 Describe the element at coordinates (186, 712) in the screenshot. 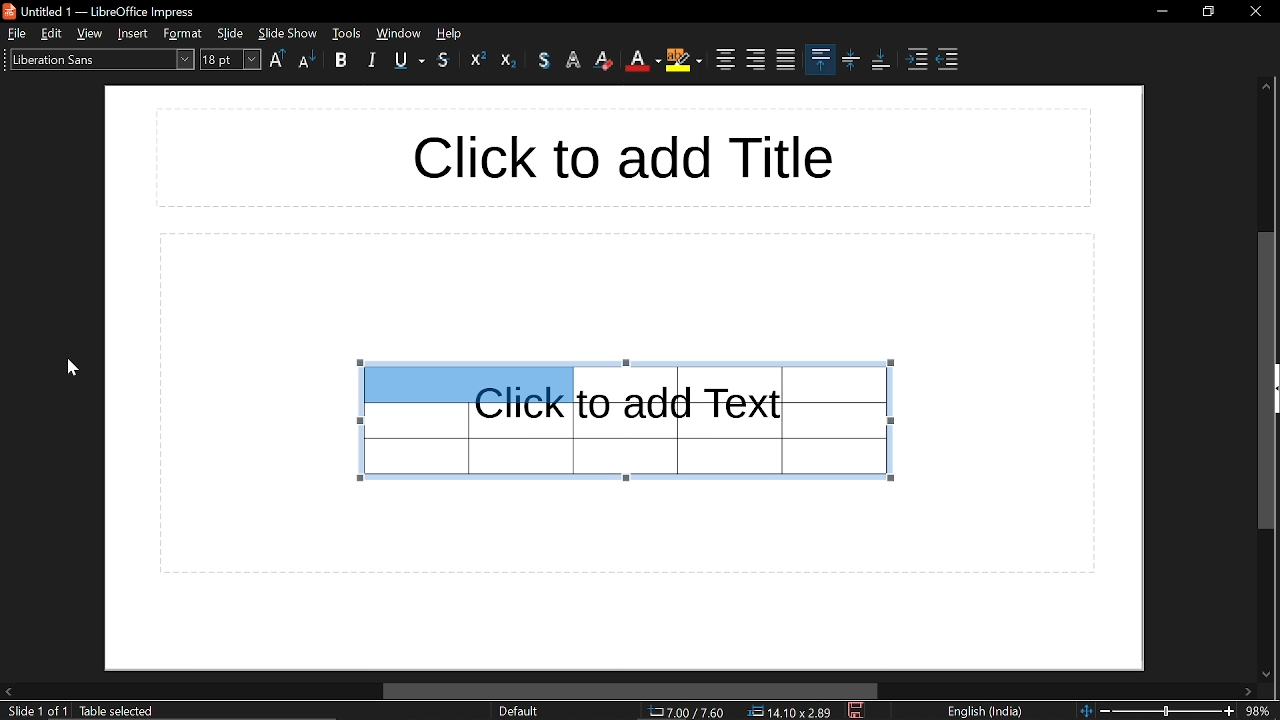

I see `text: edit paragraph 1, row 1, column 1` at that location.